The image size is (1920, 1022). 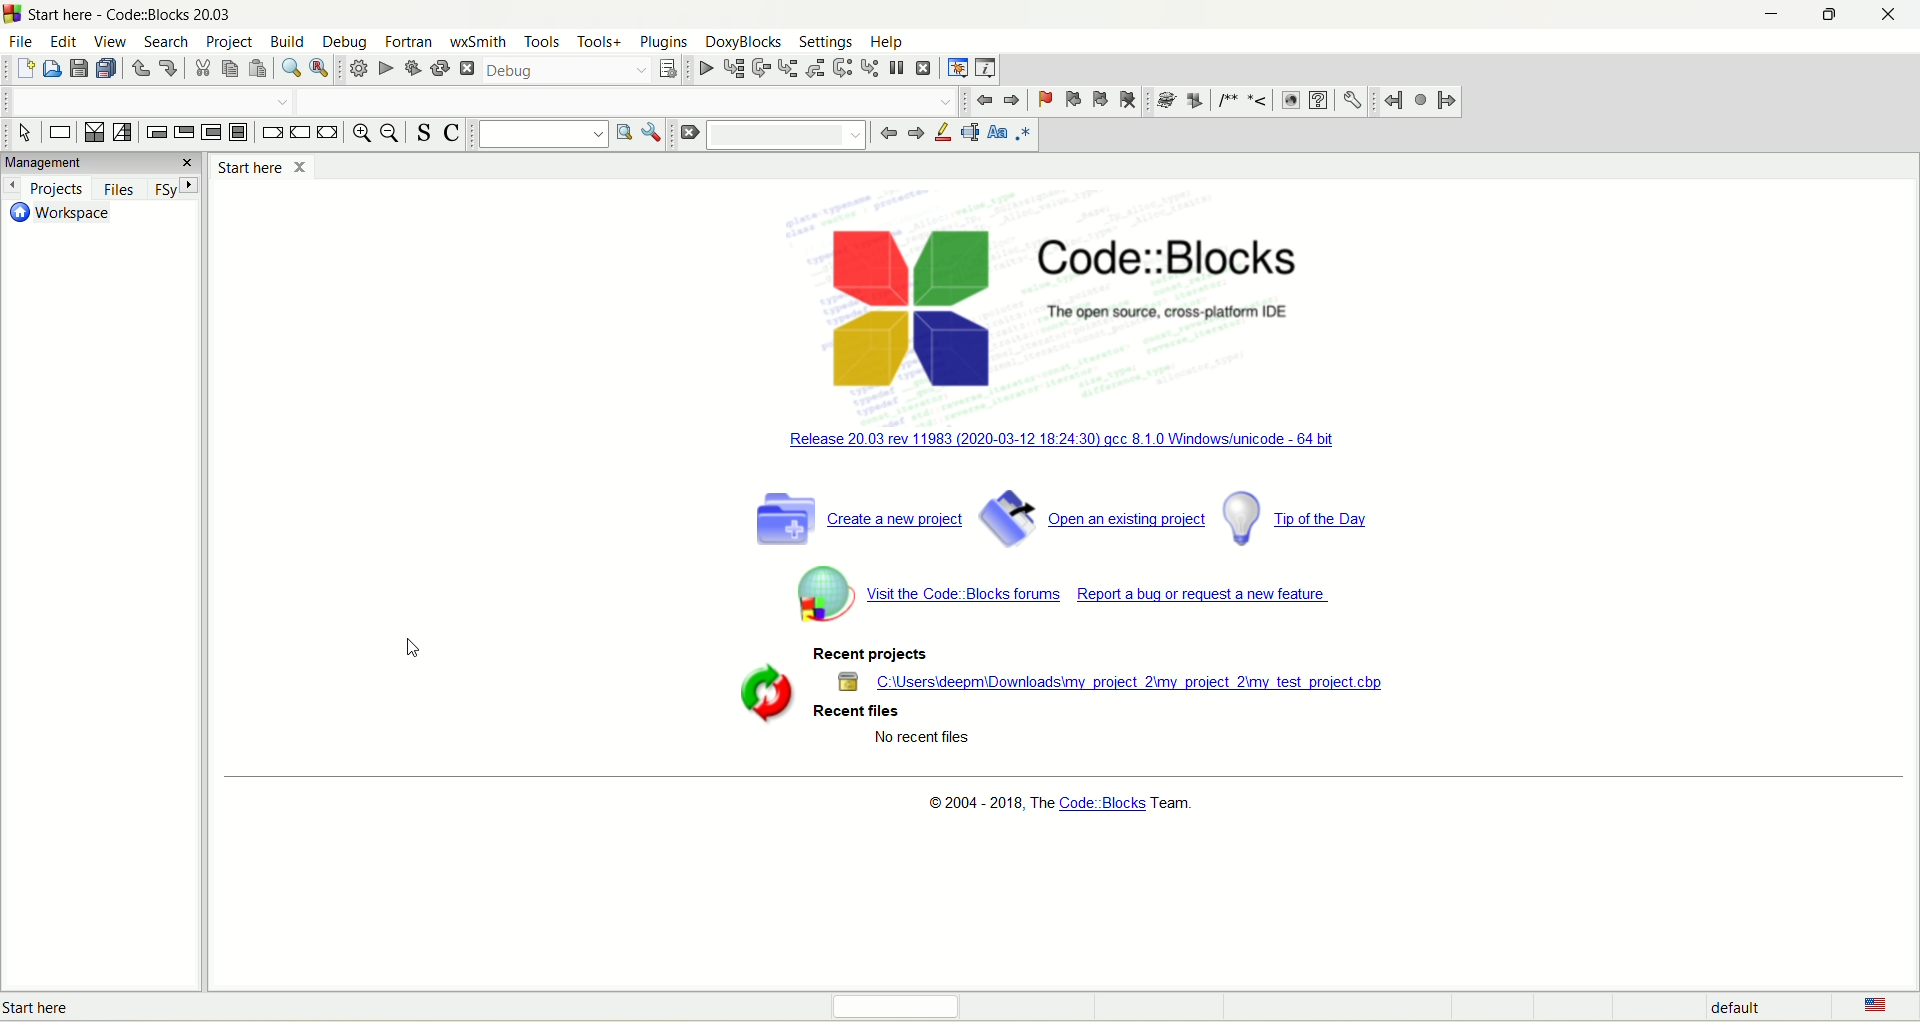 What do you see at coordinates (1024, 134) in the screenshot?
I see `regex` at bounding box center [1024, 134].